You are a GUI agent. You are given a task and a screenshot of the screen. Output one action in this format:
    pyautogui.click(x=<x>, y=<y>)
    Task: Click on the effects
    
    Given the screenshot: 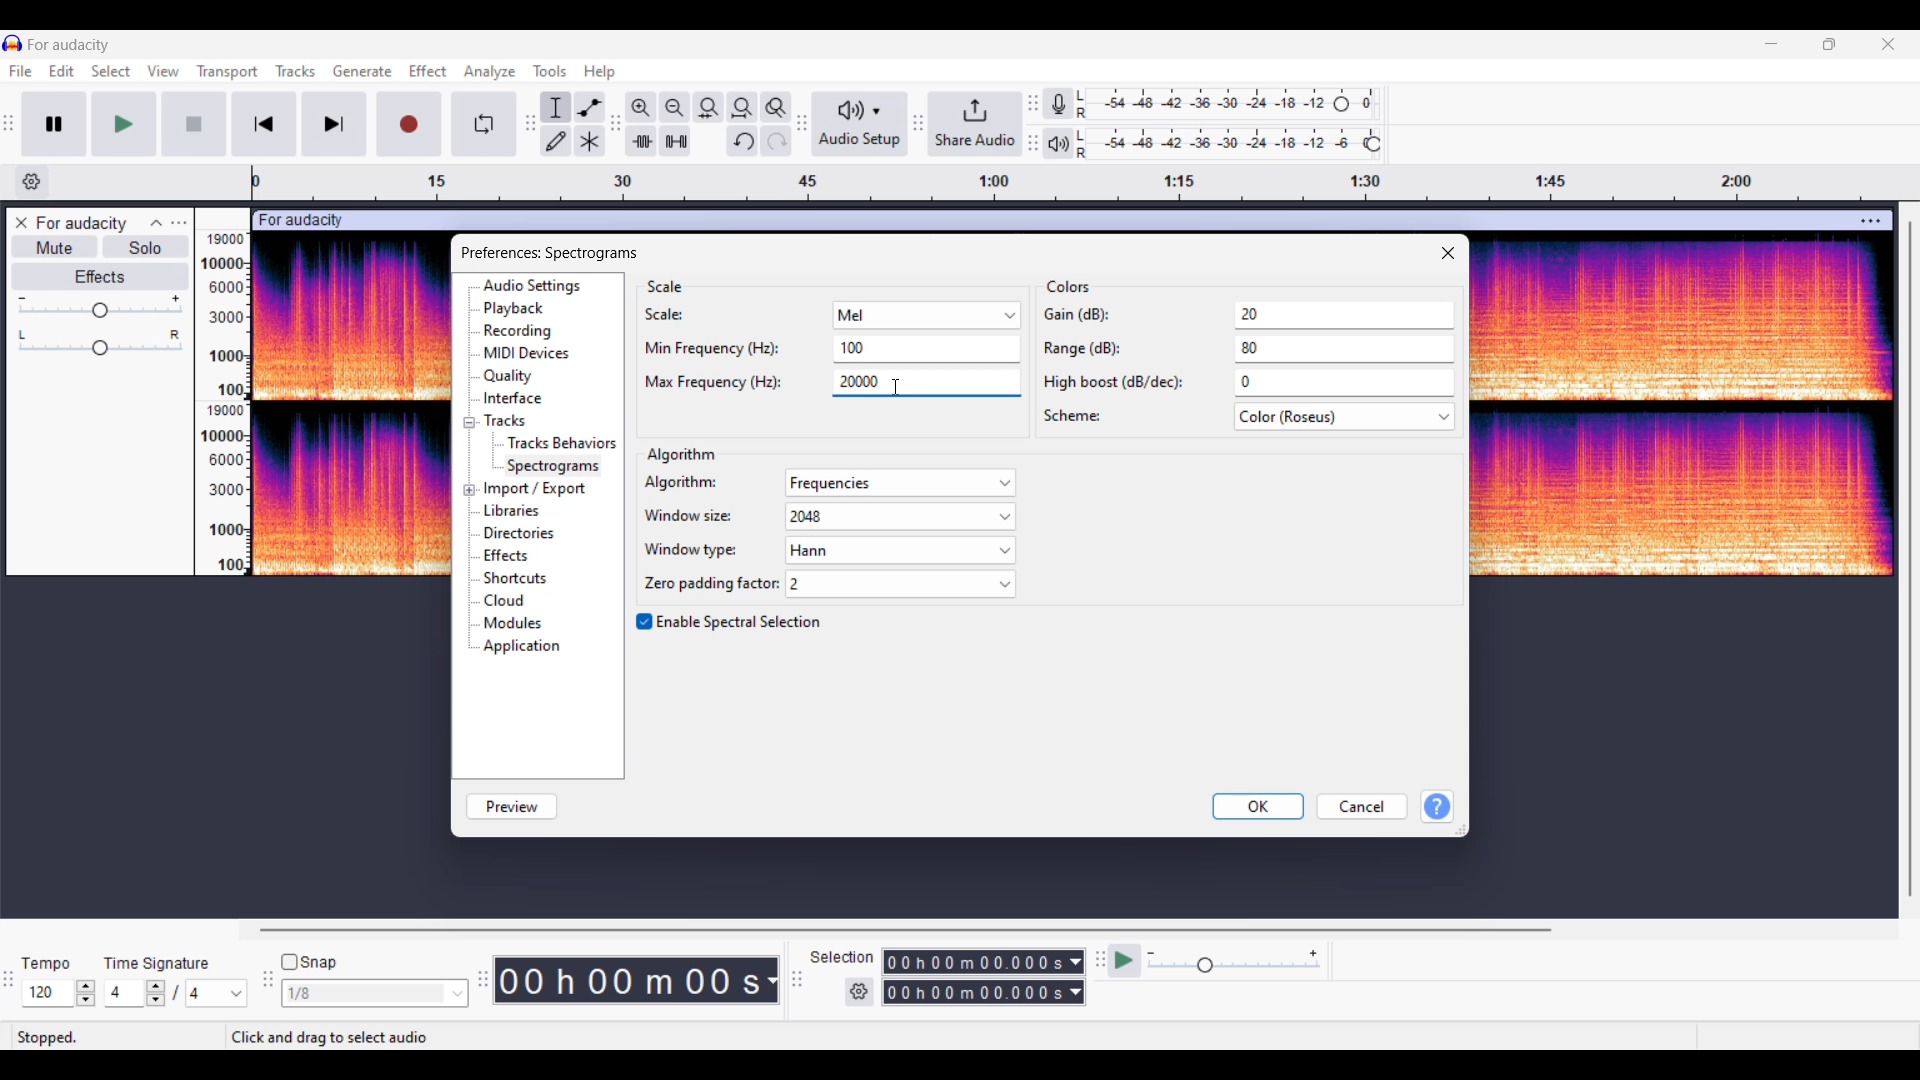 What is the action you would take?
    pyautogui.click(x=518, y=557)
    